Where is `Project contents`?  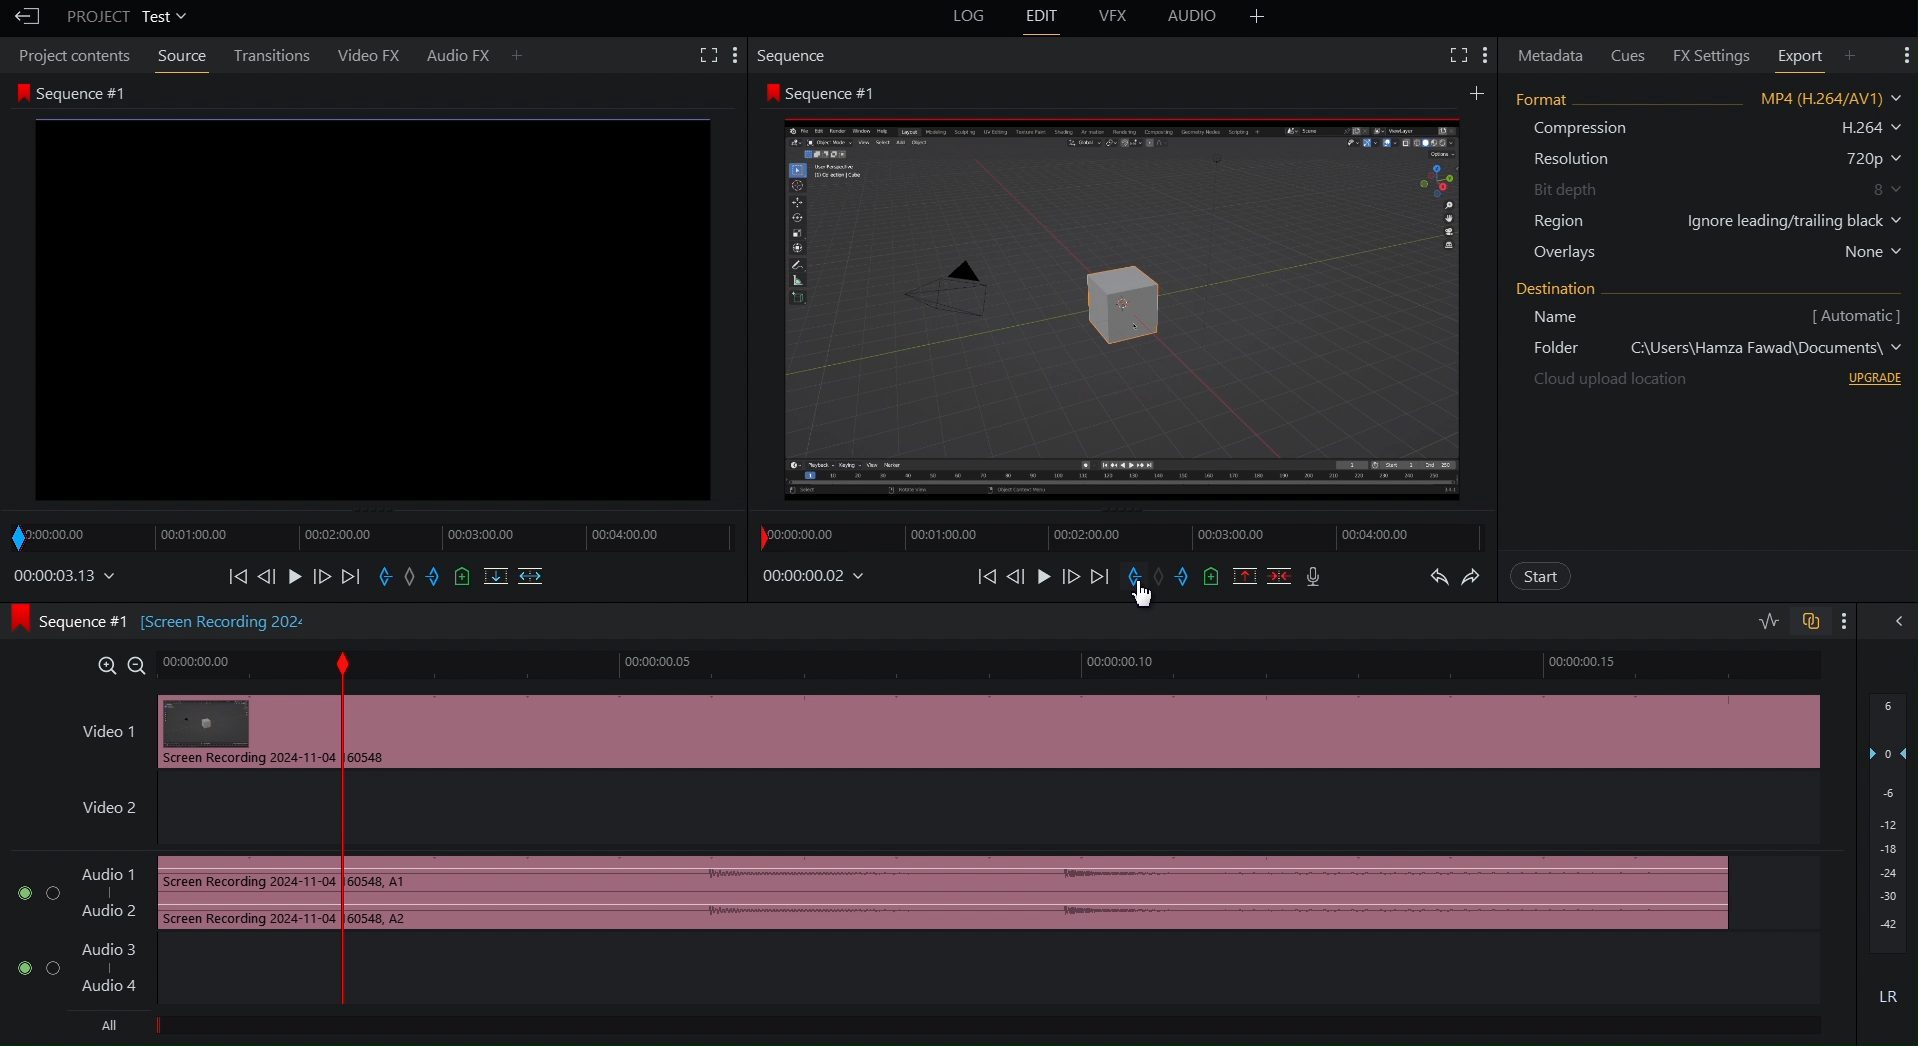
Project contents is located at coordinates (72, 55).